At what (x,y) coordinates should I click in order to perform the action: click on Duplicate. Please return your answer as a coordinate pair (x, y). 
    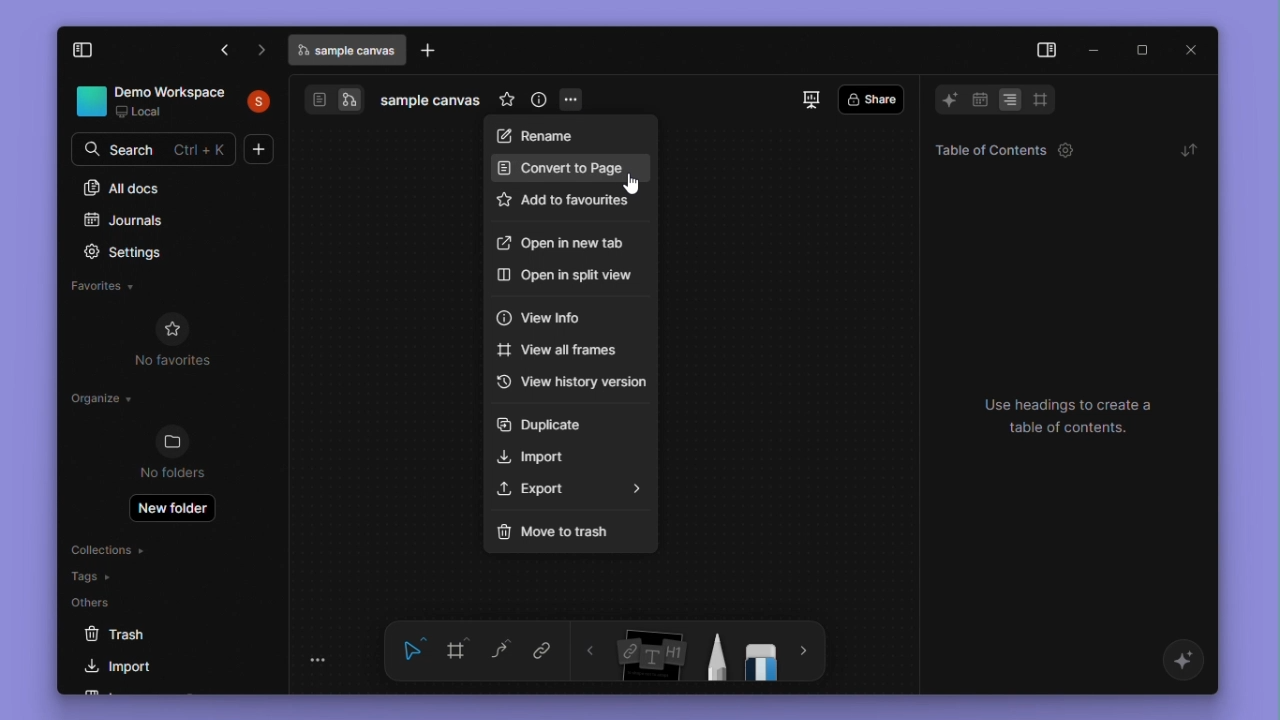
    Looking at the image, I should click on (542, 423).